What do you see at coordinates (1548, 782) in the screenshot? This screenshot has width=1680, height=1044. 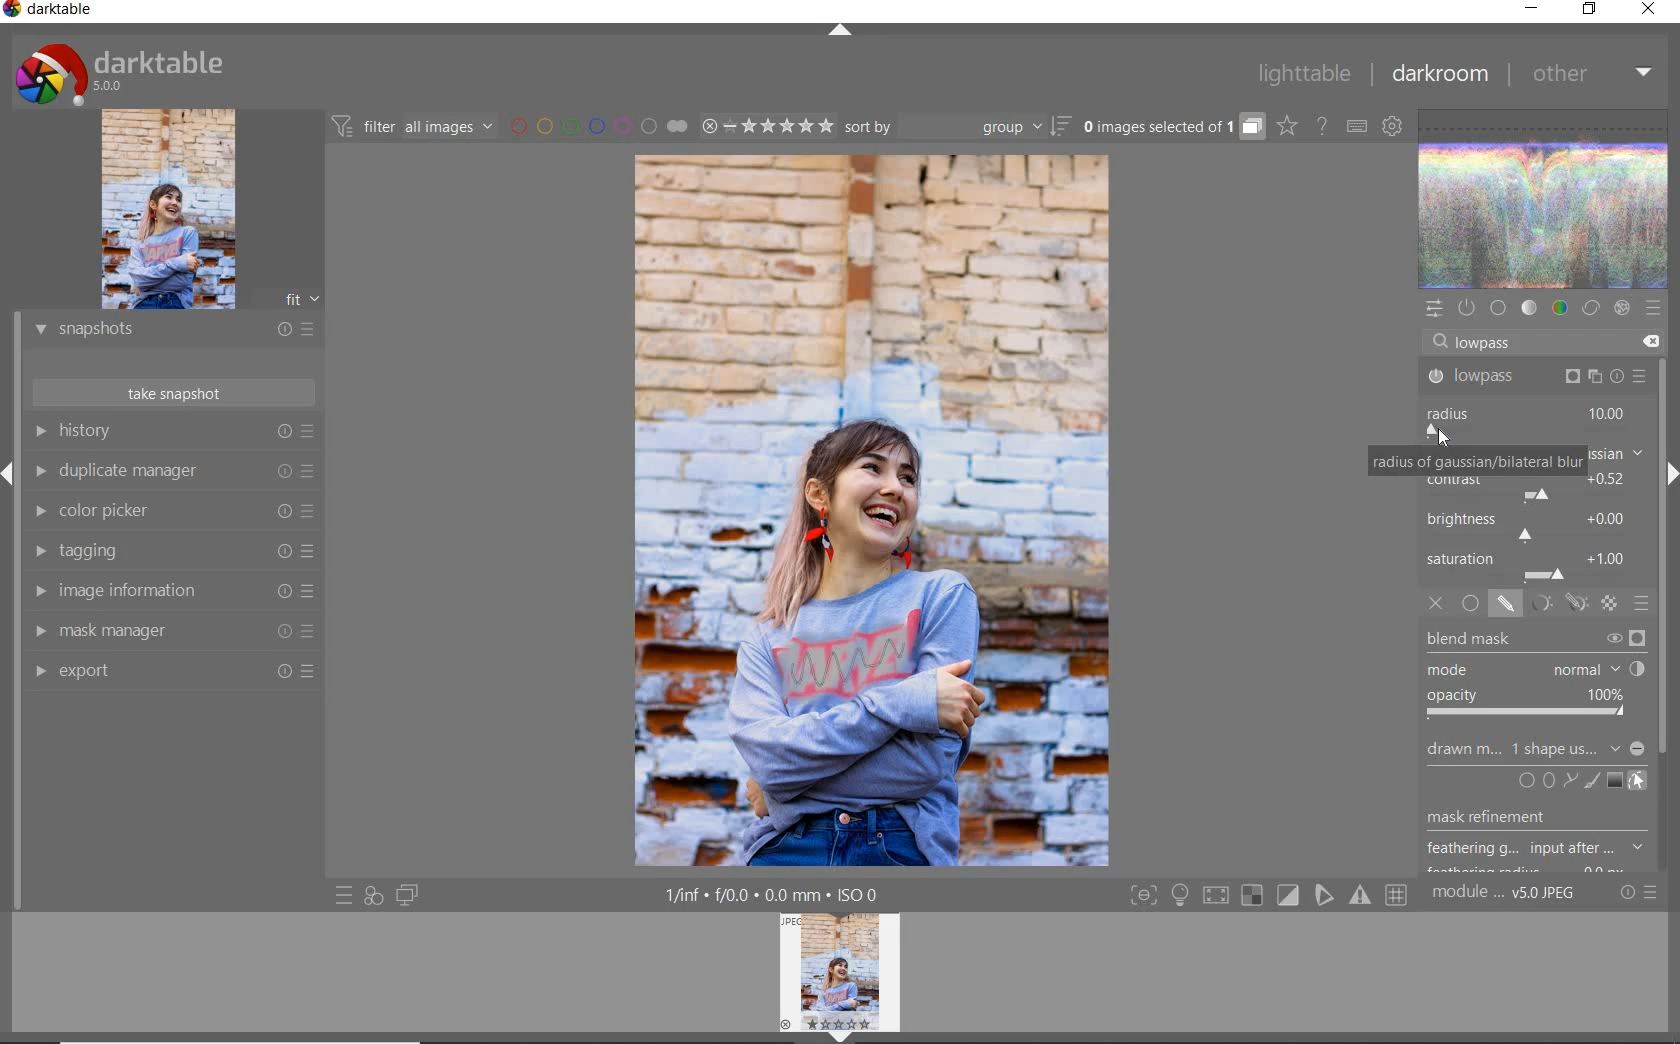 I see `add circle, ellipse, or path` at bounding box center [1548, 782].